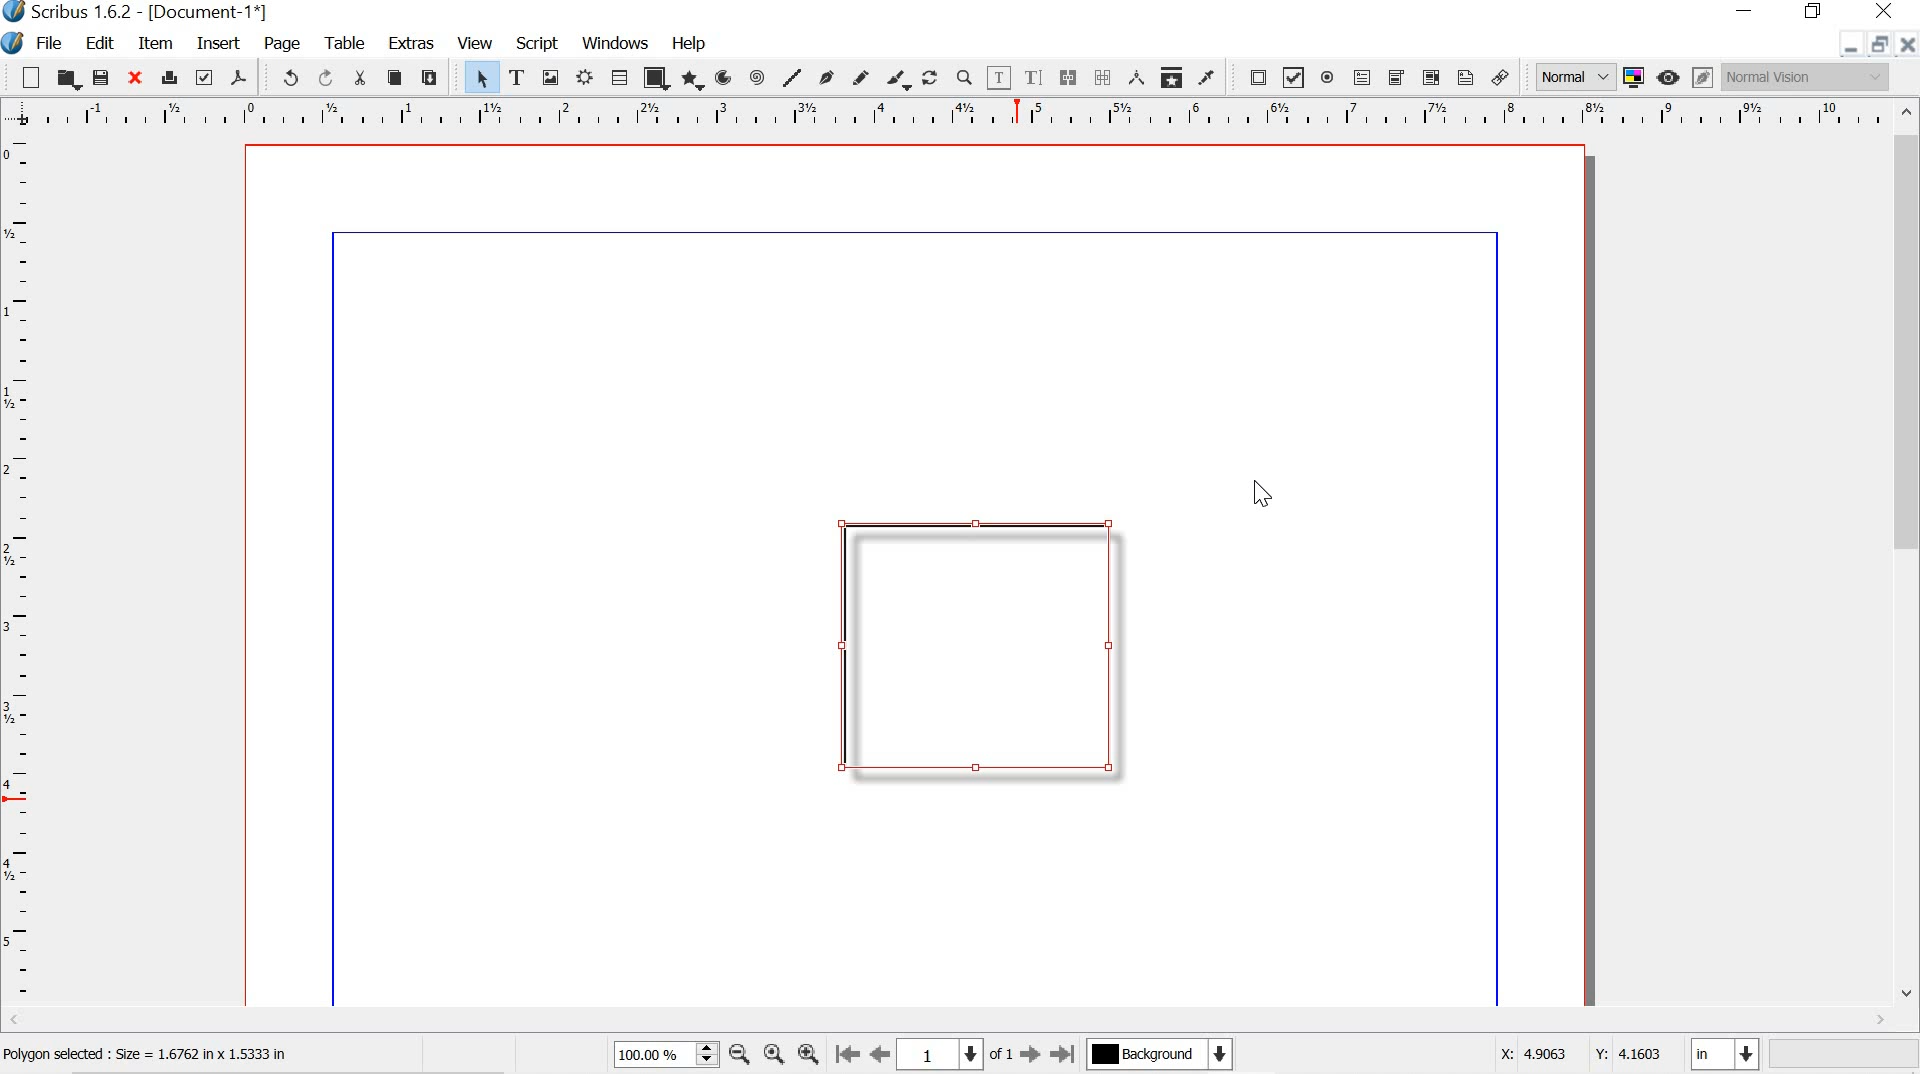 This screenshot has height=1074, width=1920. Describe the element at coordinates (1633, 76) in the screenshot. I see `toggle color management system` at that location.